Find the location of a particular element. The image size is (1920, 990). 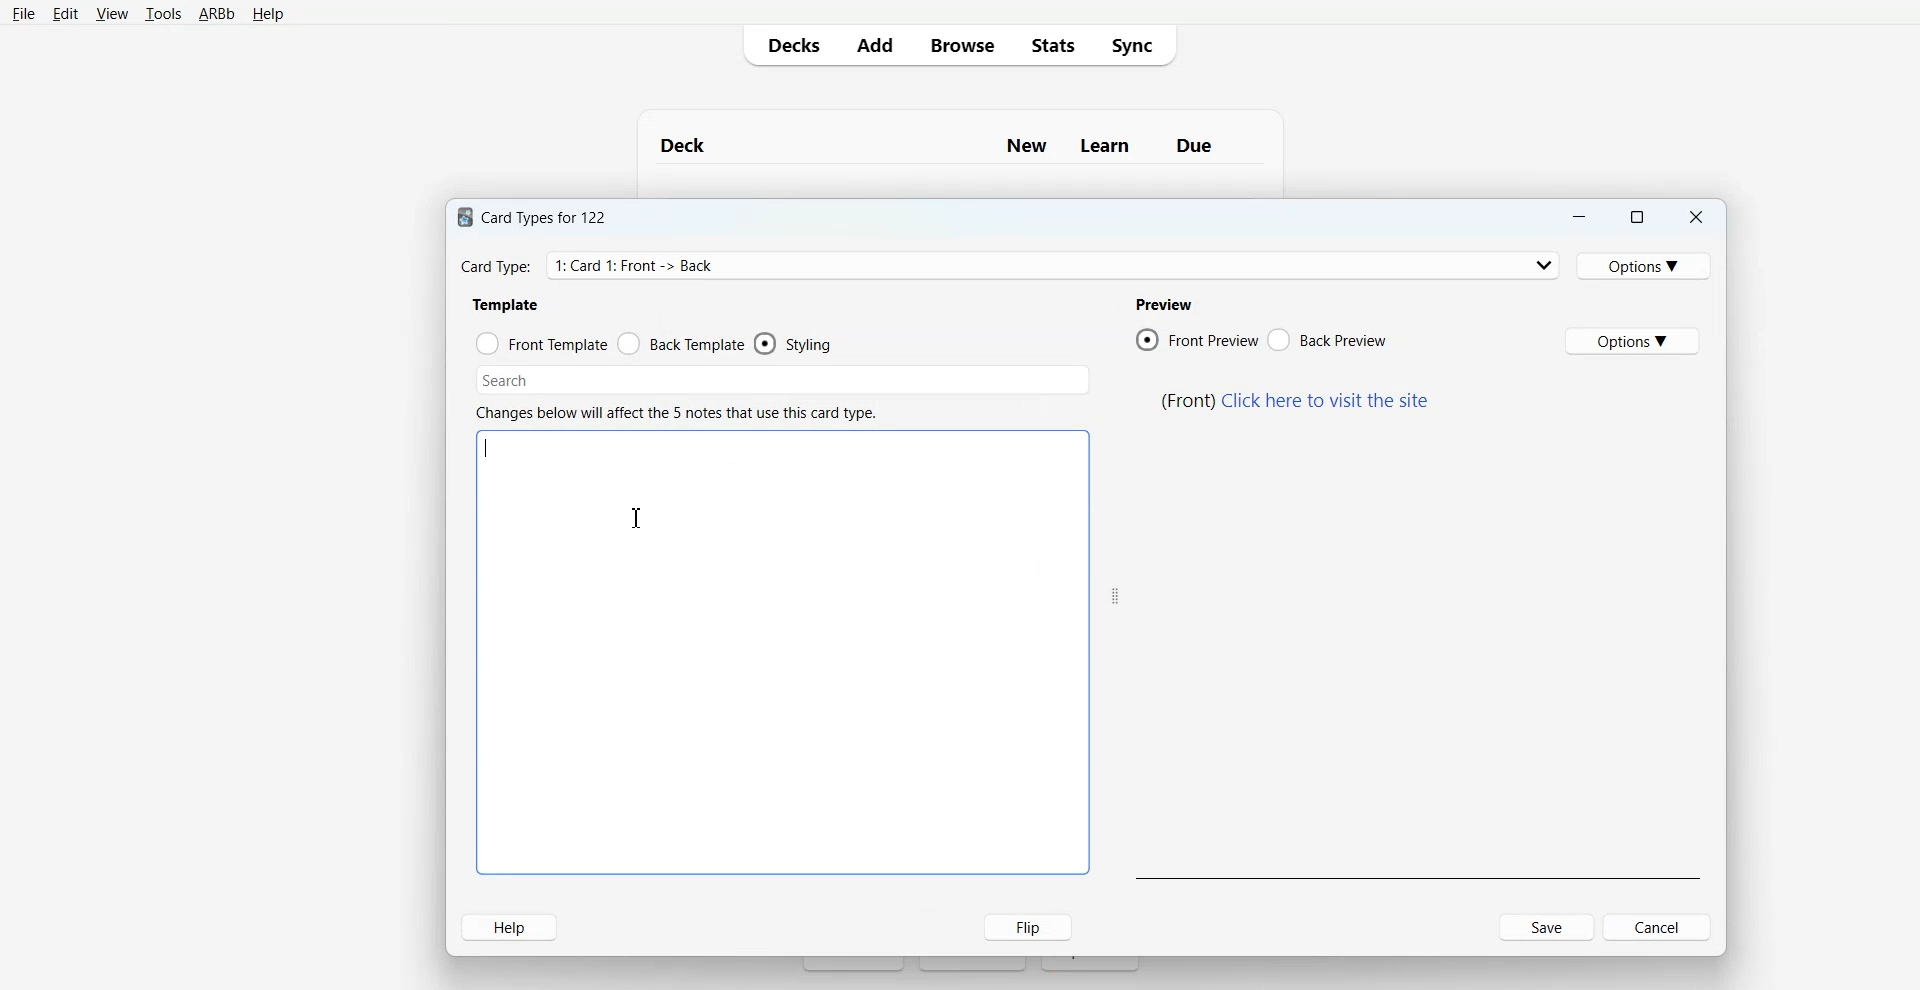

Maximize is located at coordinates (1637, 215).